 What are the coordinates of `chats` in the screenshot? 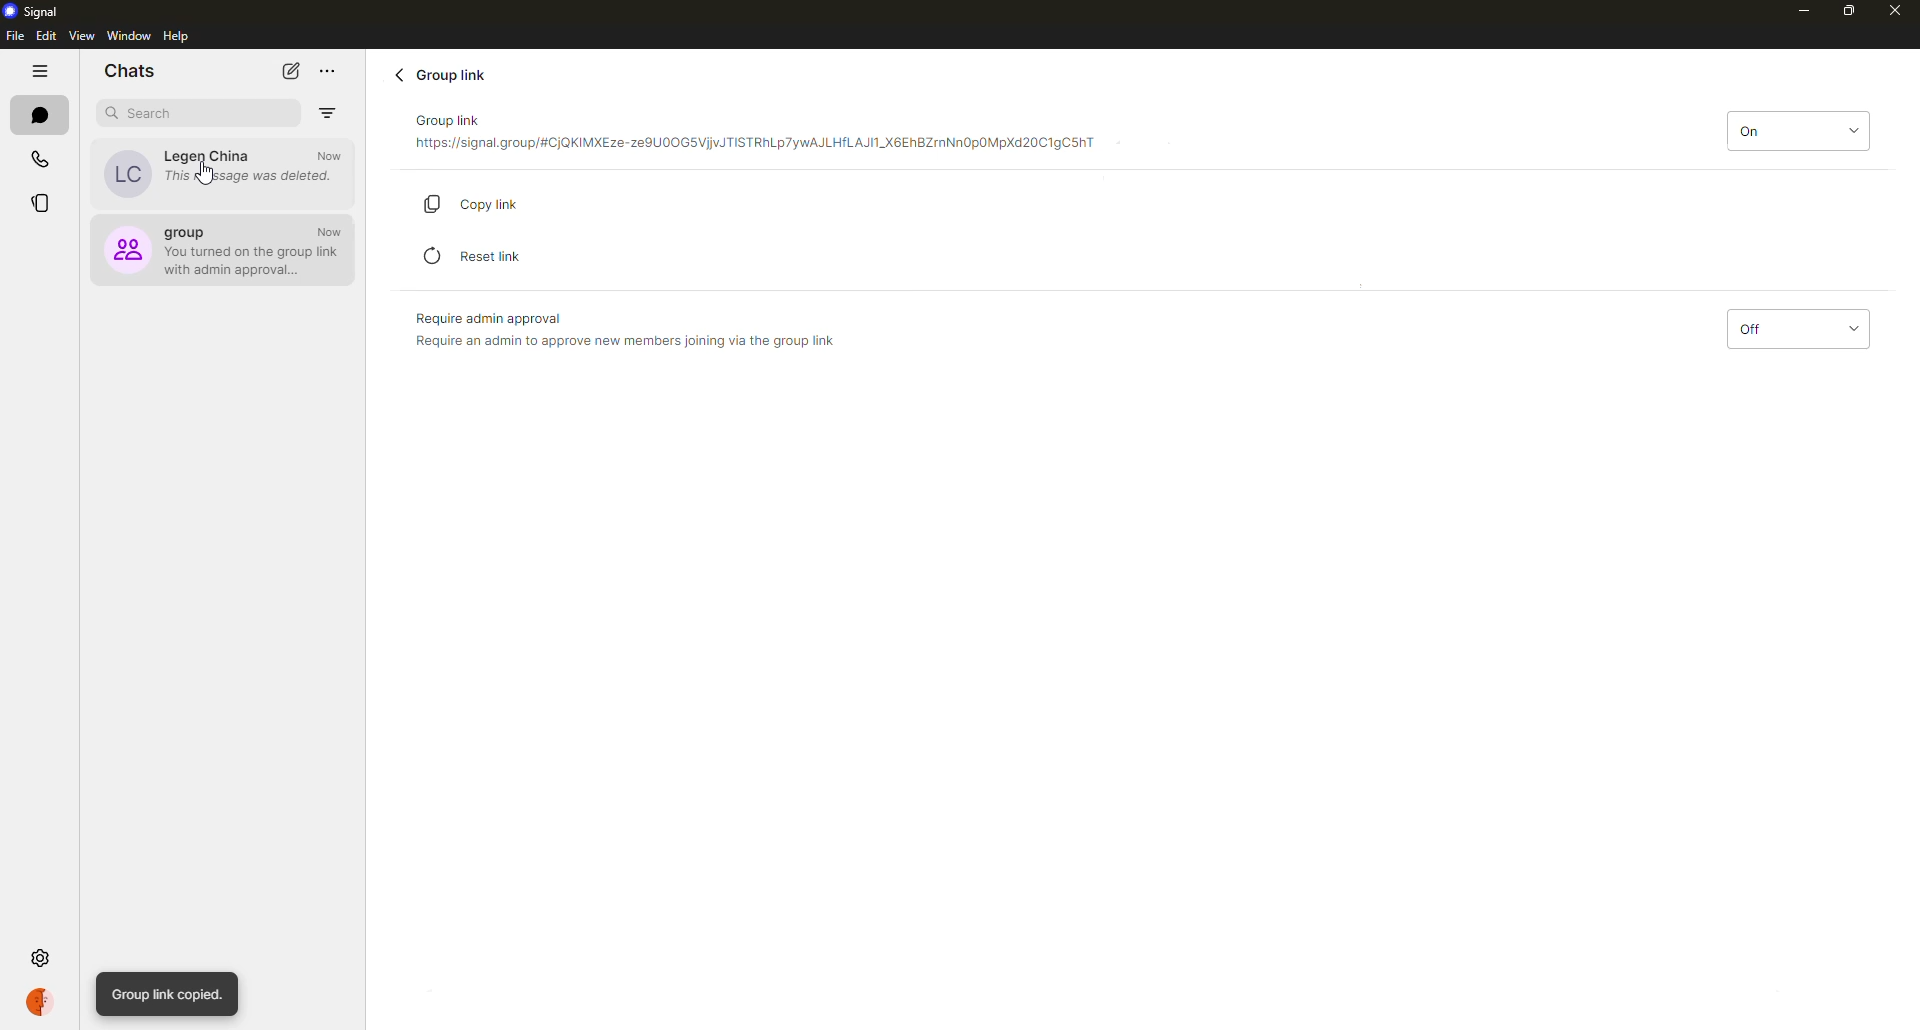 It's located at (42, 116).